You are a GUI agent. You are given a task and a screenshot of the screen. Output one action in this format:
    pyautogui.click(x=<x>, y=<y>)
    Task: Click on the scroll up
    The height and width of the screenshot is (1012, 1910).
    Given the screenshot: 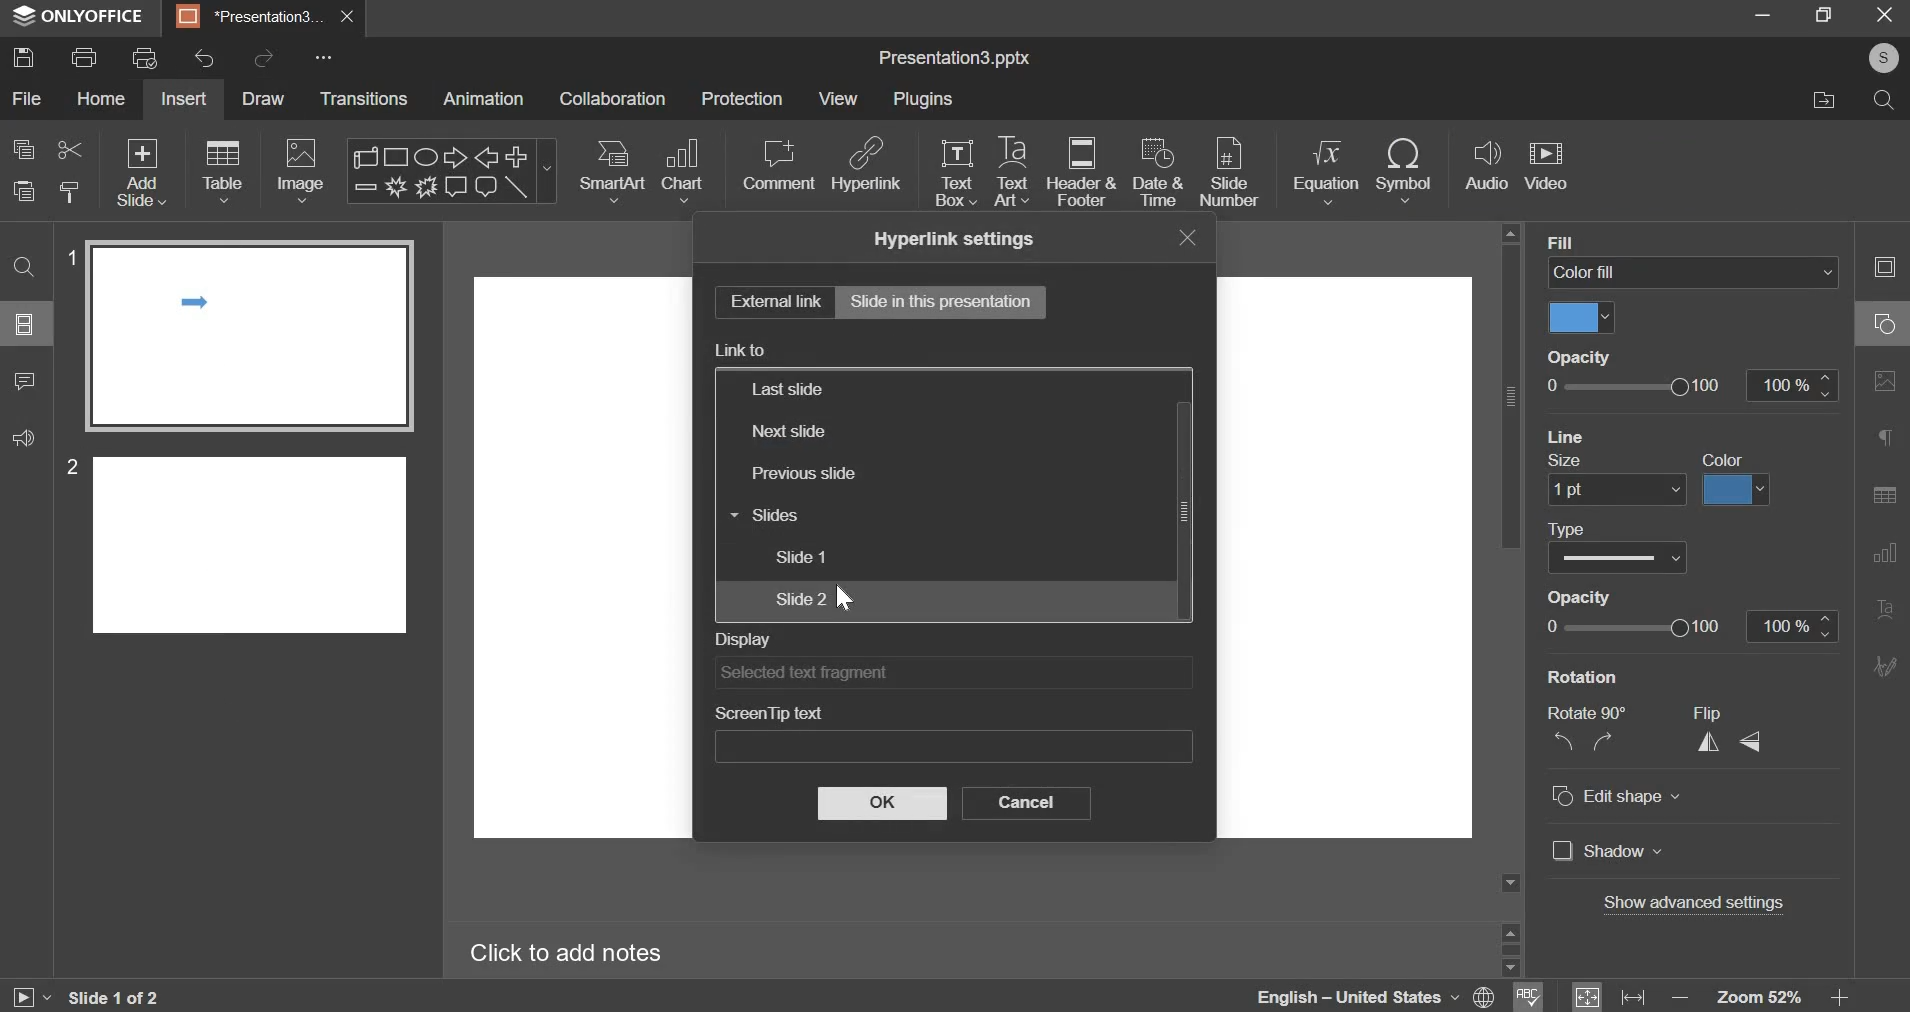 What is the action you would take?
    pyautogui.click(x=1510, y=930)
    